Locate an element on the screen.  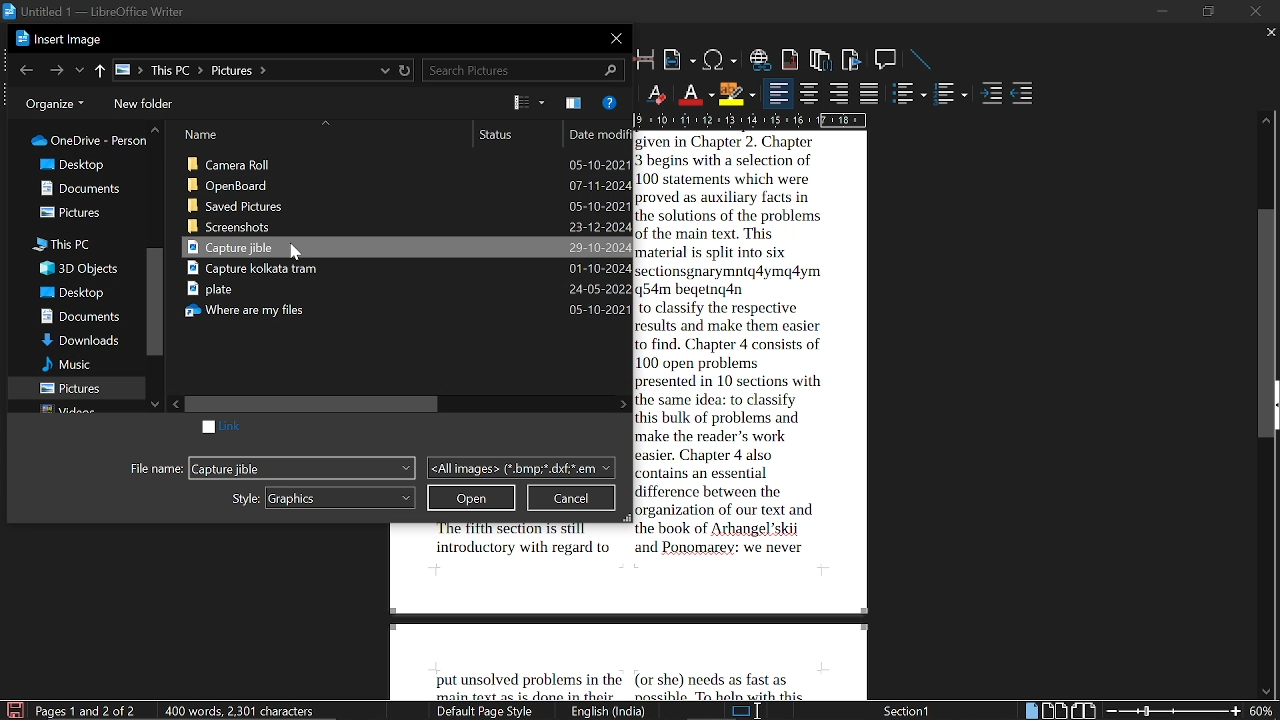
up to  is located at coordinates (99, 71).